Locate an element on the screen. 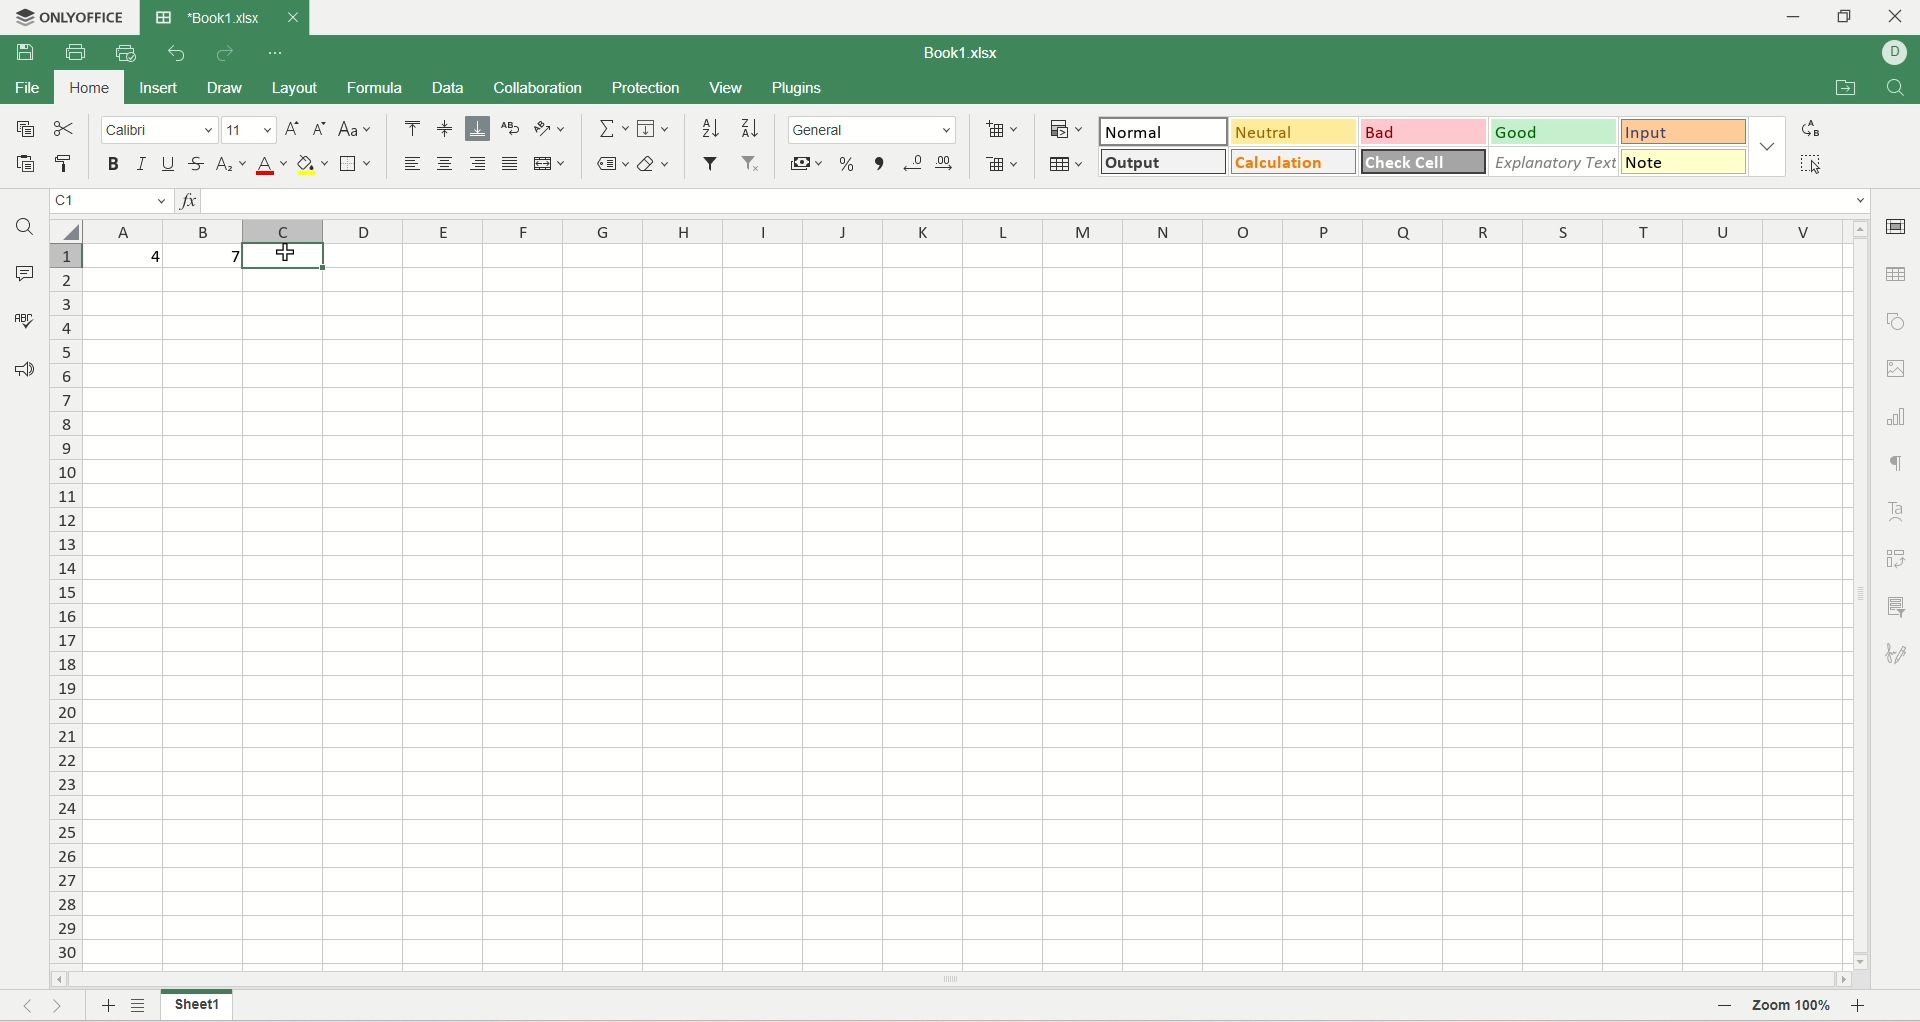 The image size is (1920, 1022). formula is located at coordinates (376, 88).